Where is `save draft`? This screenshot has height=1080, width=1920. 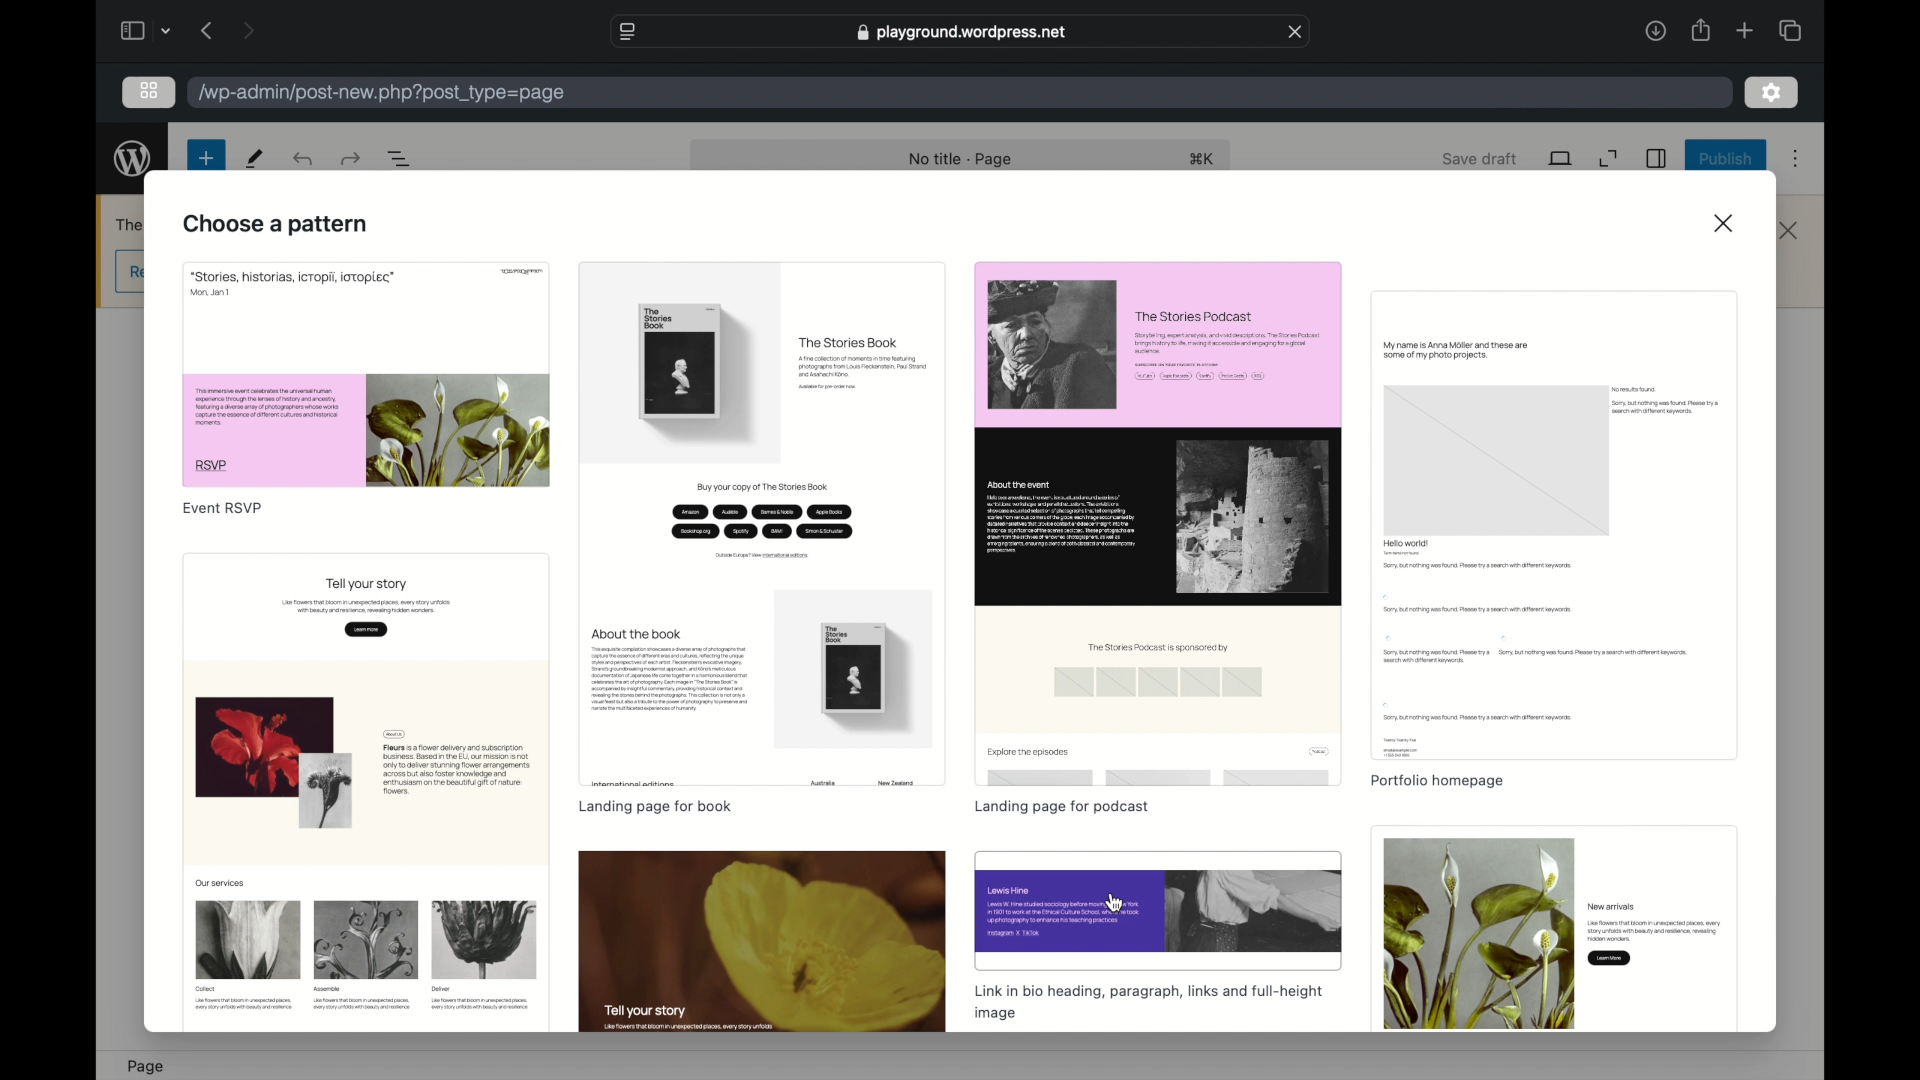
save draft is located at coordinates (1483, 160).